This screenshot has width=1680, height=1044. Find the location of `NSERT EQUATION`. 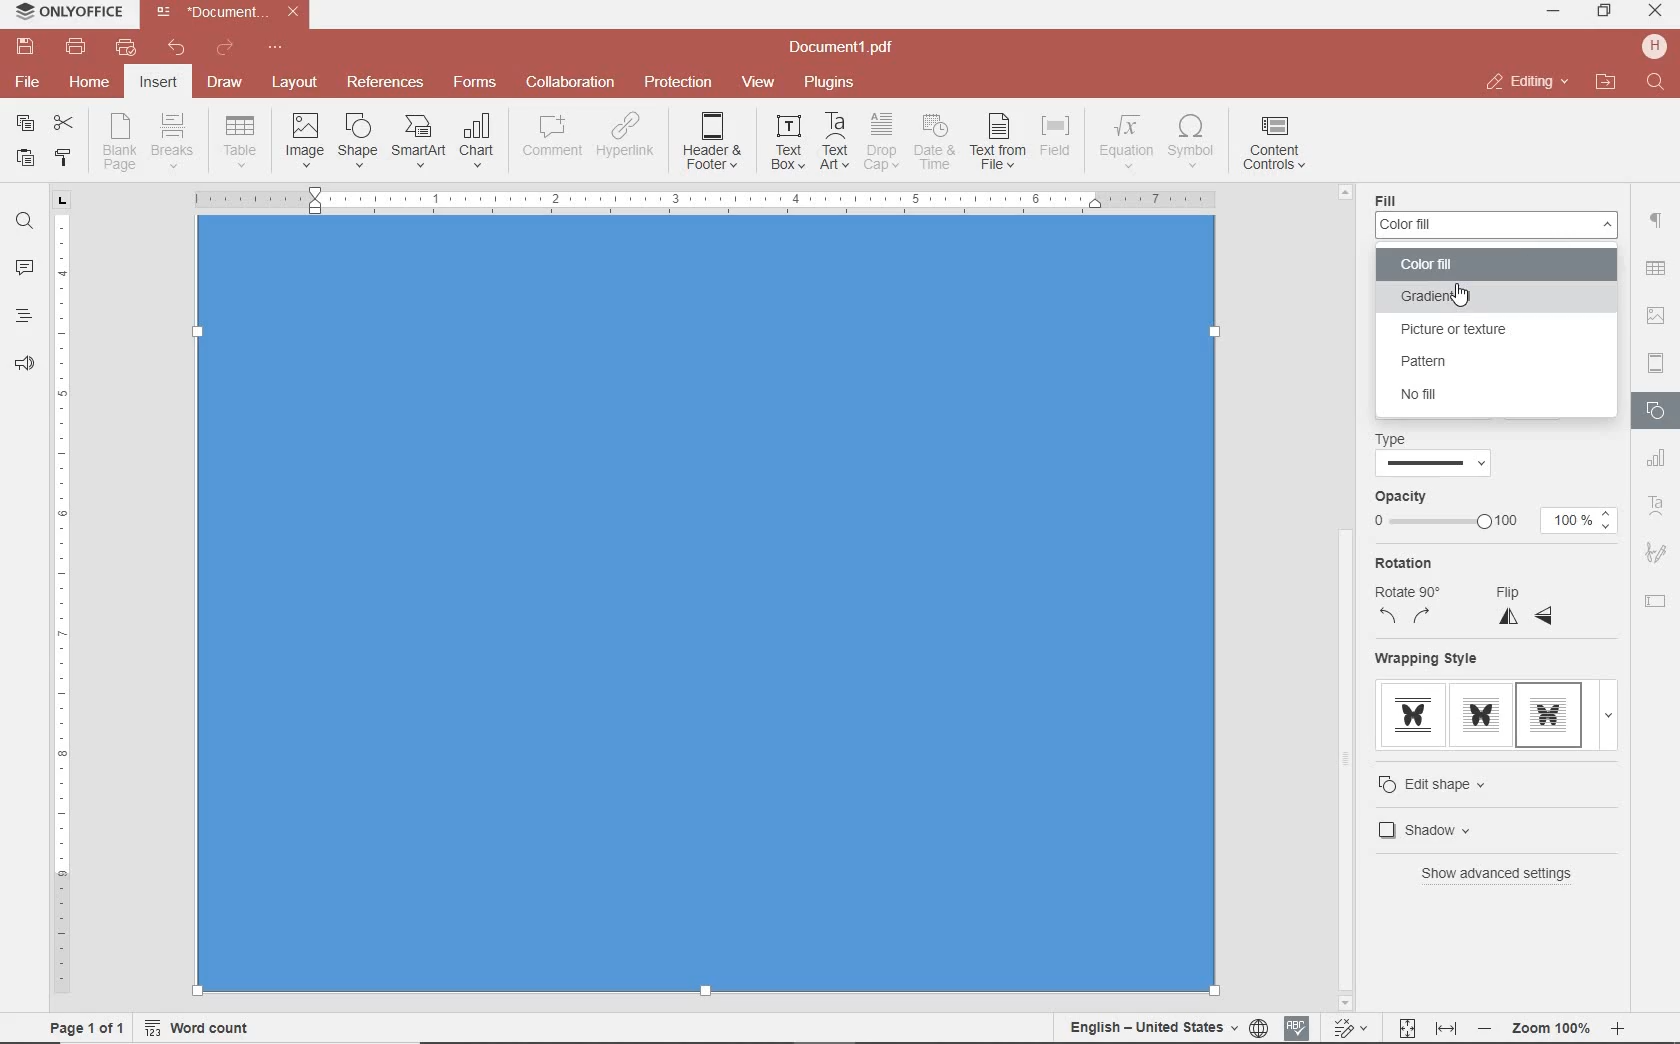

NSERT EQUATION is located at coordinates (1124, 140).